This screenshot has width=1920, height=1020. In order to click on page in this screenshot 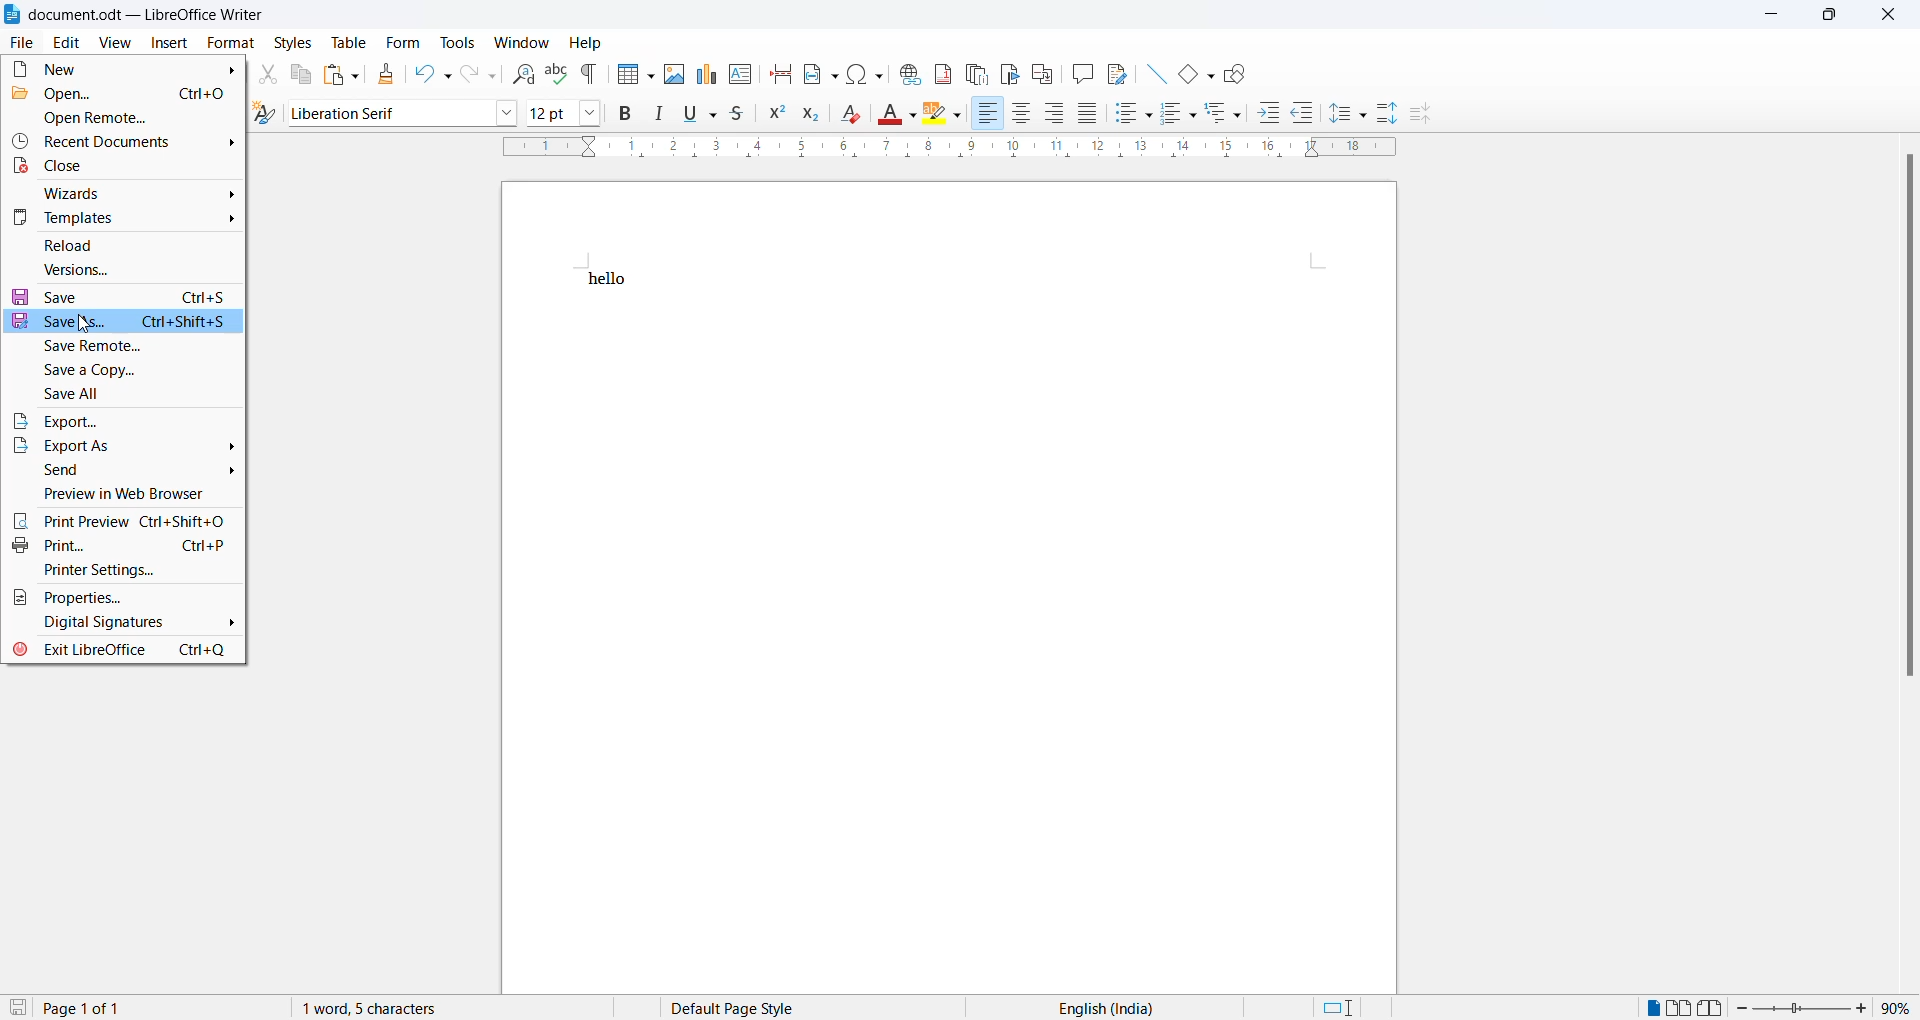, I will do `click(948, 222)`.